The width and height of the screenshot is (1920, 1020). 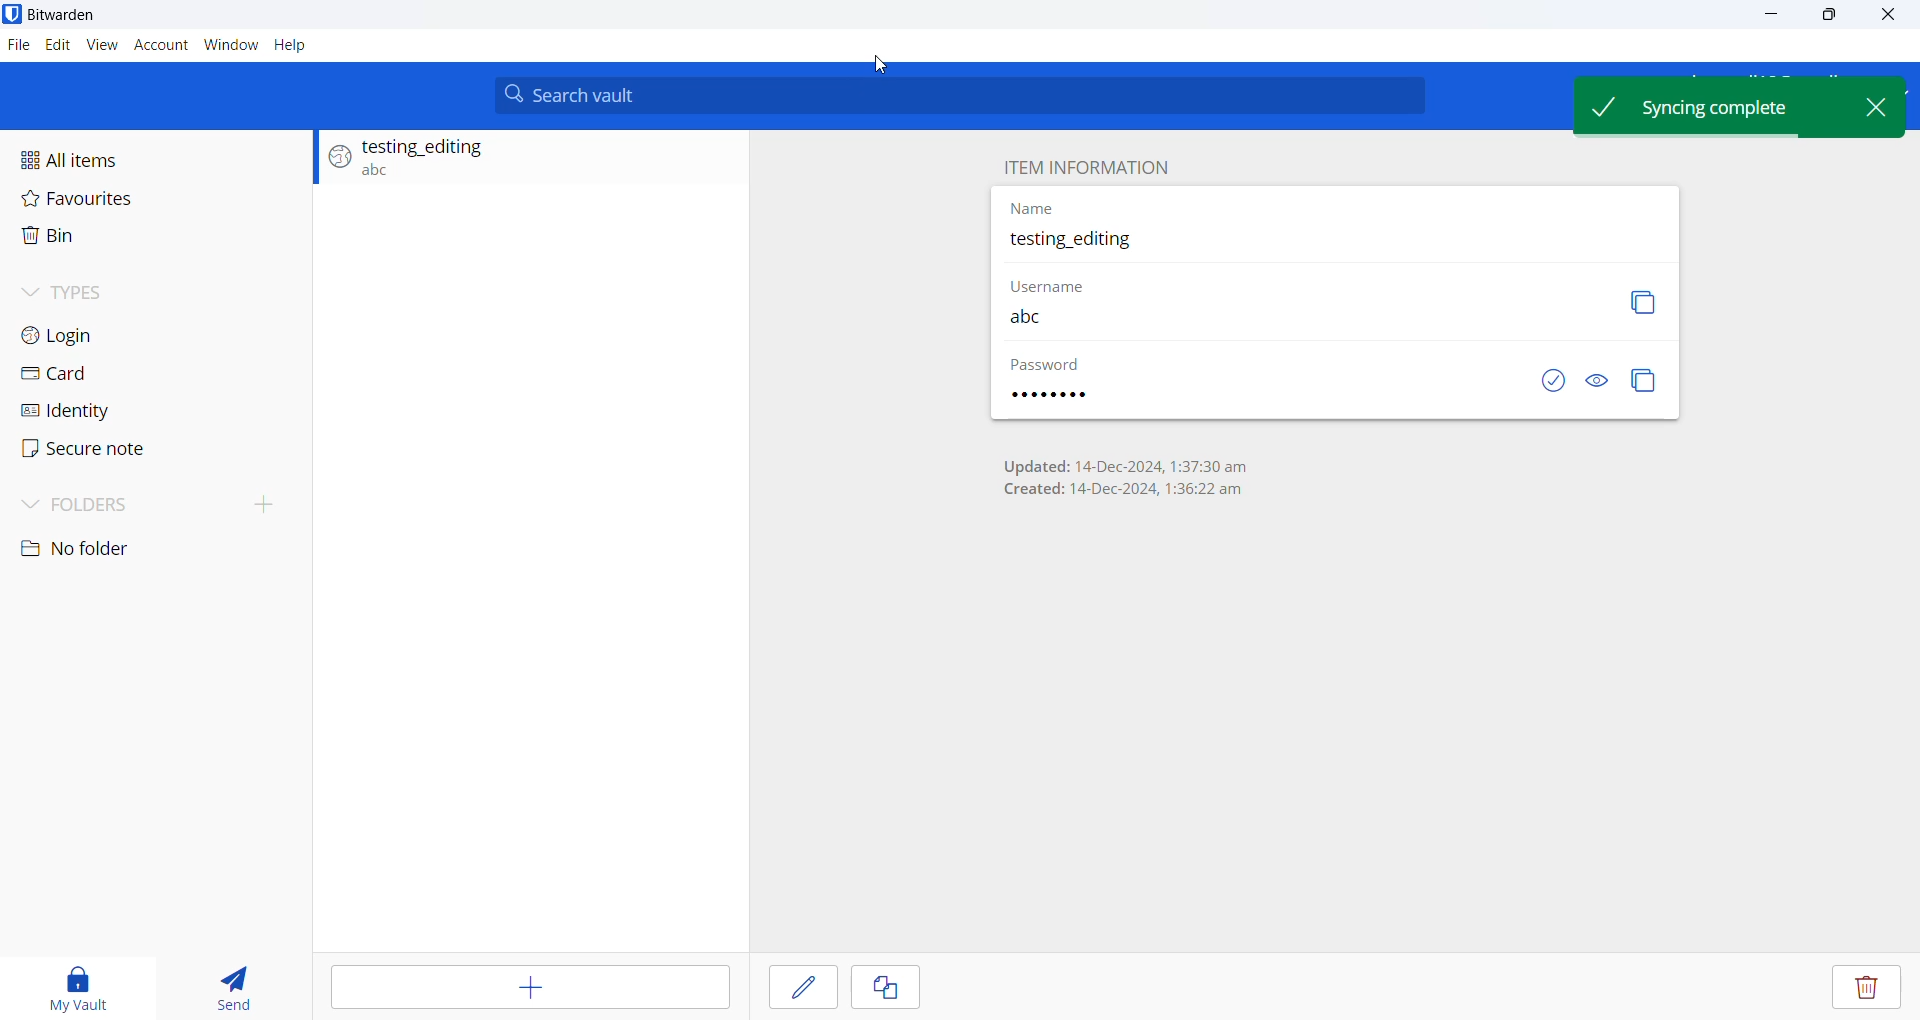 I want to click on No folder, so click(x=99, y=551).